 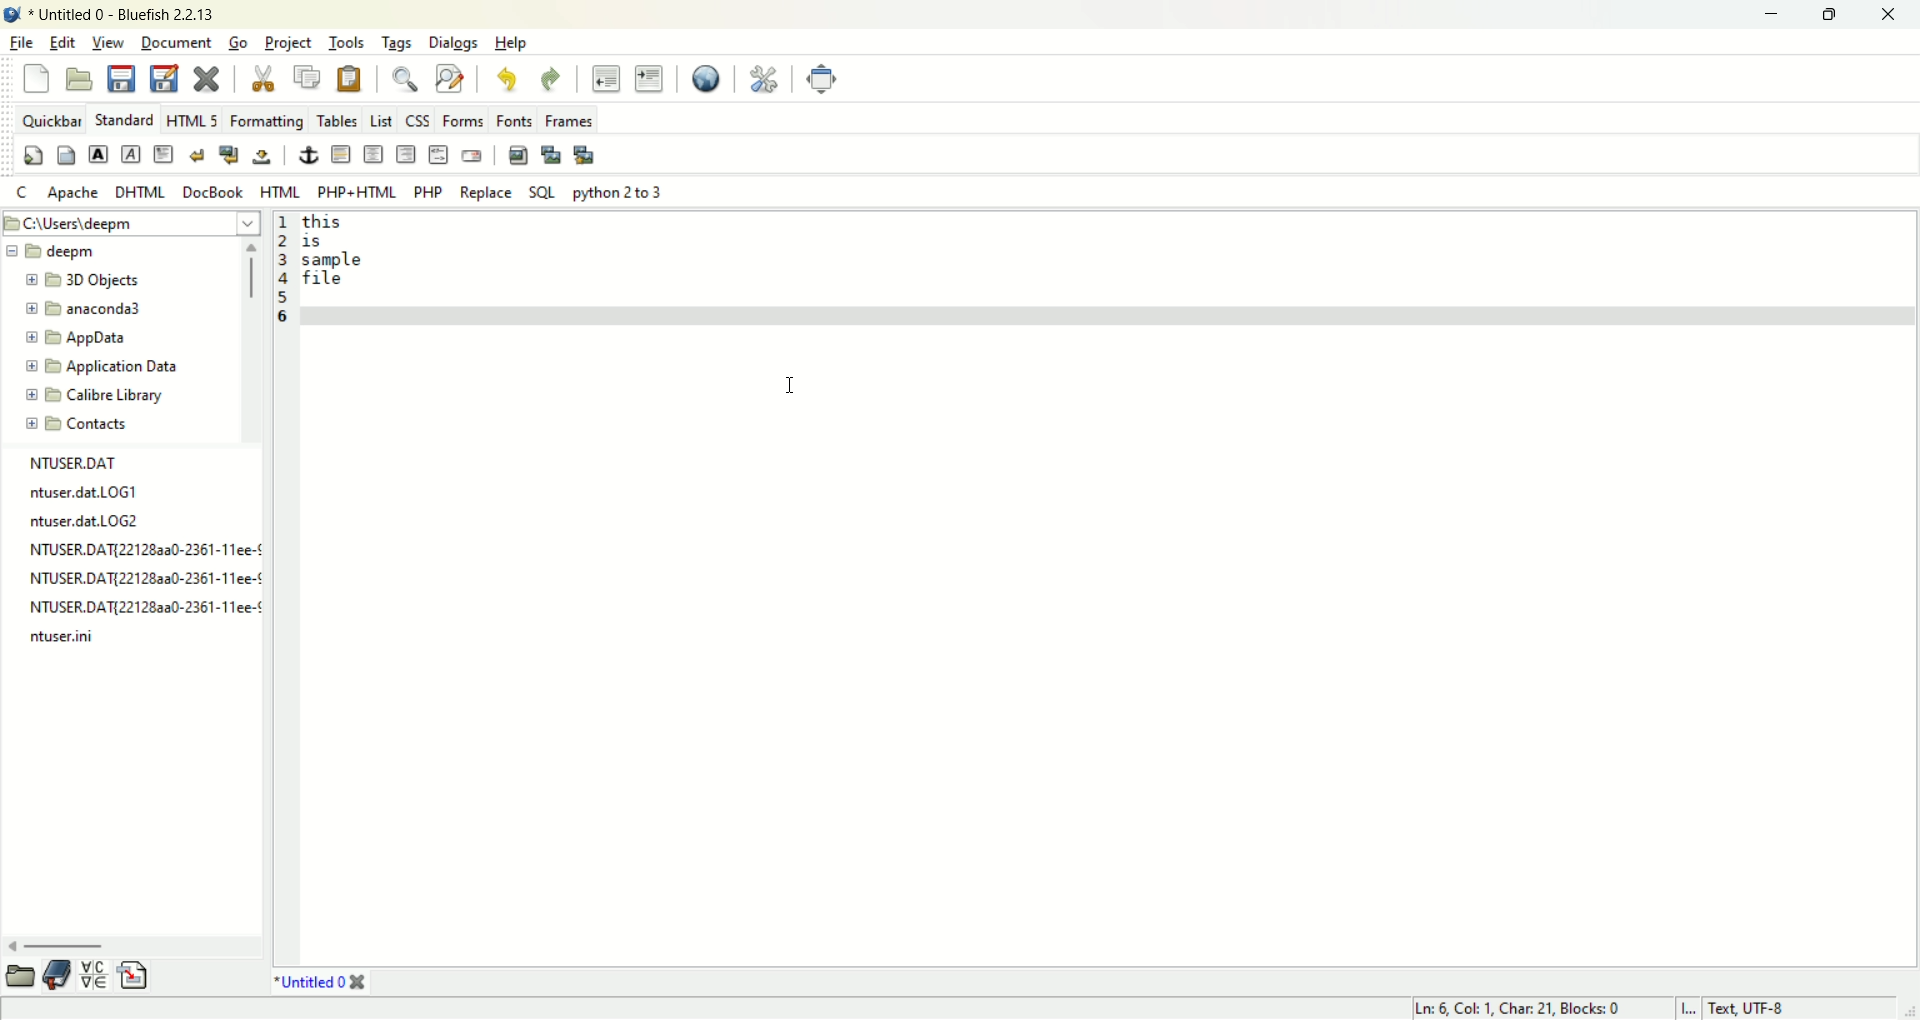 What do you see at coordinates (72, 195) in the screenshot?
I see `Apache` at bounding box center [72, 195].